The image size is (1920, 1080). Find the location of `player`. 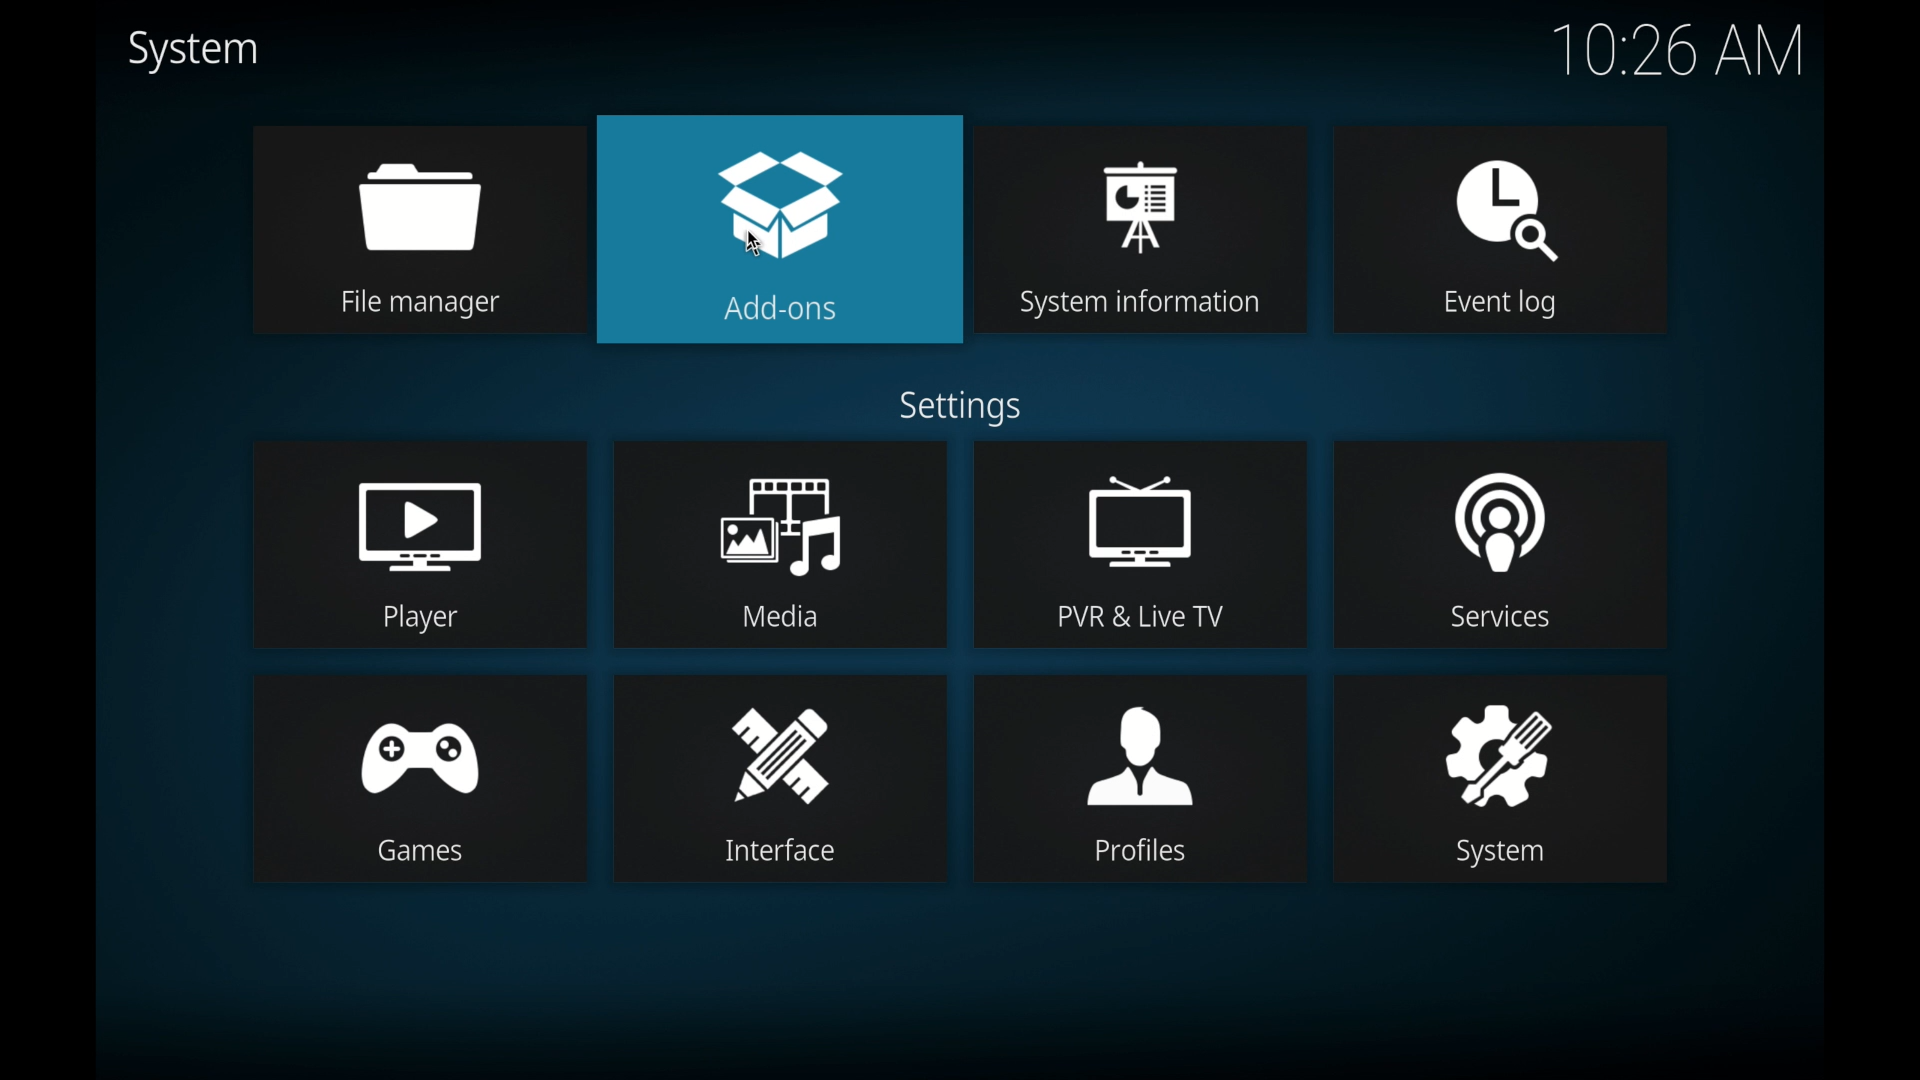

player is located at coordinates (420, 543).